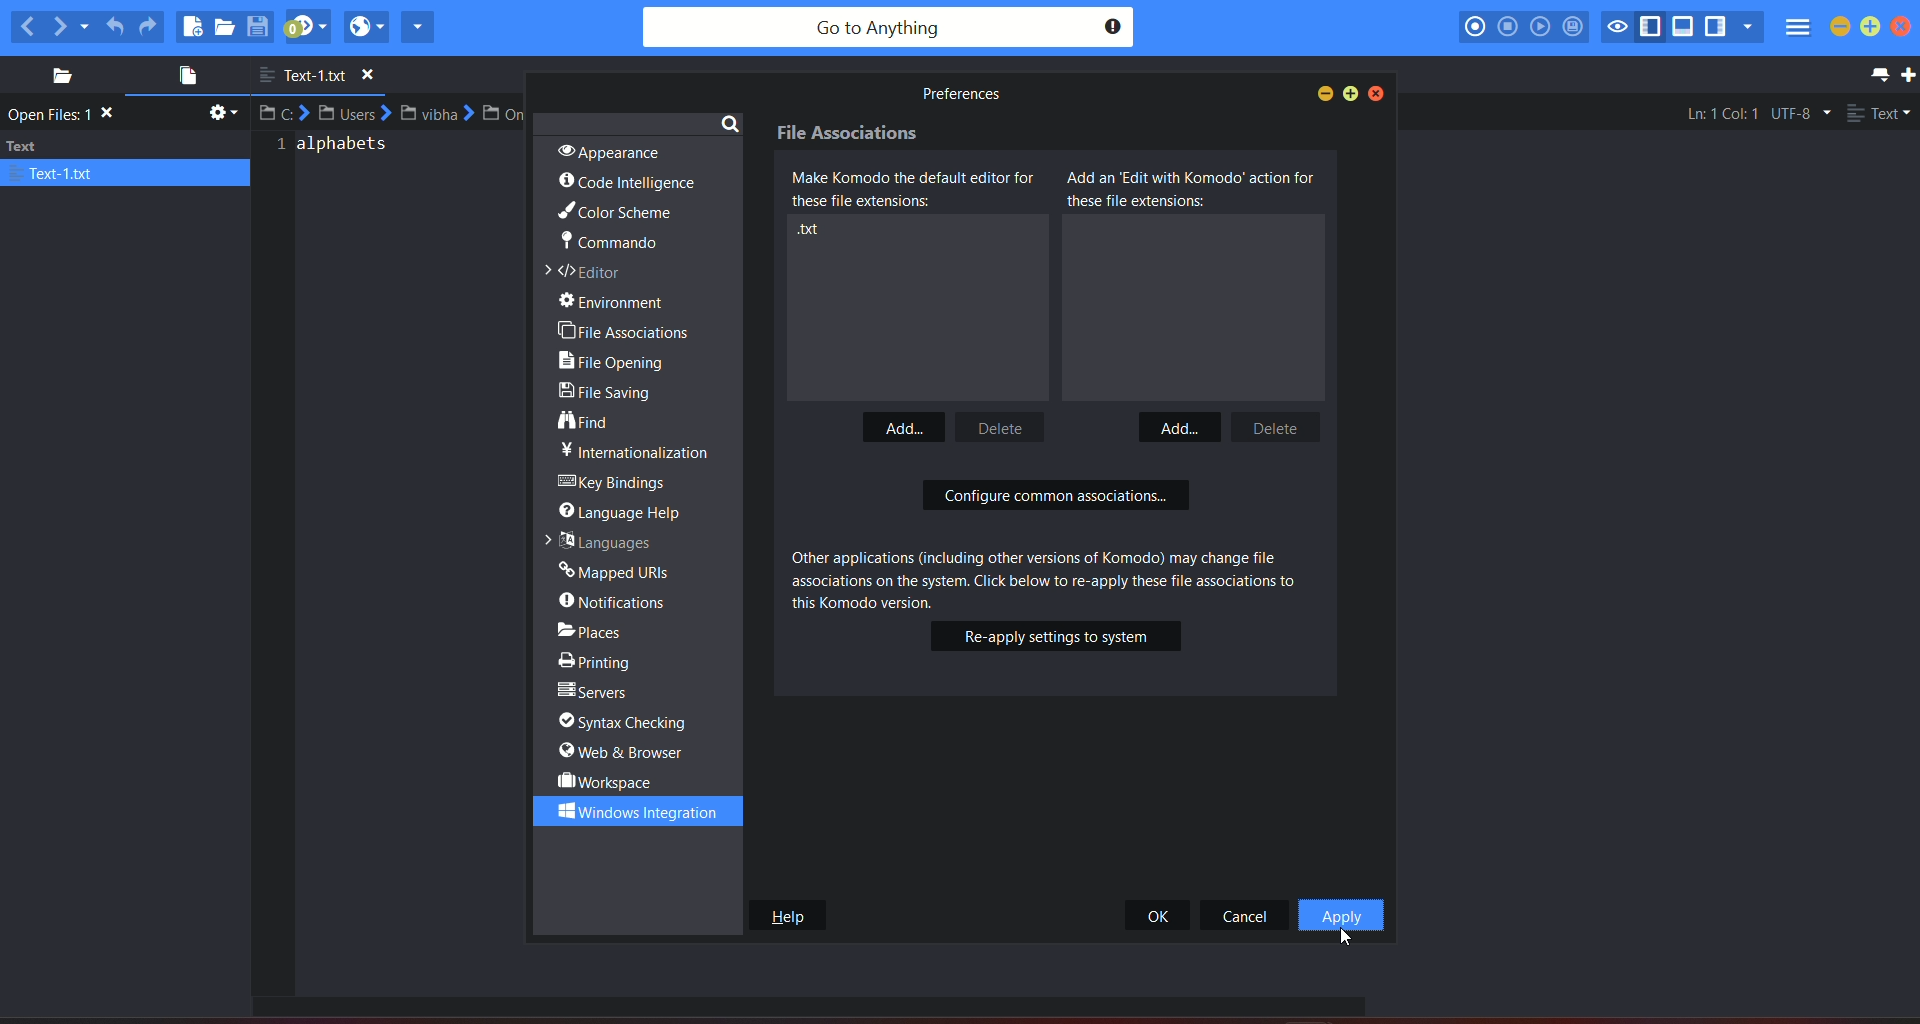 Image resolution: width=1920 pixels, height=1024 pixels. I want to click on appearance, so click(605, 150).